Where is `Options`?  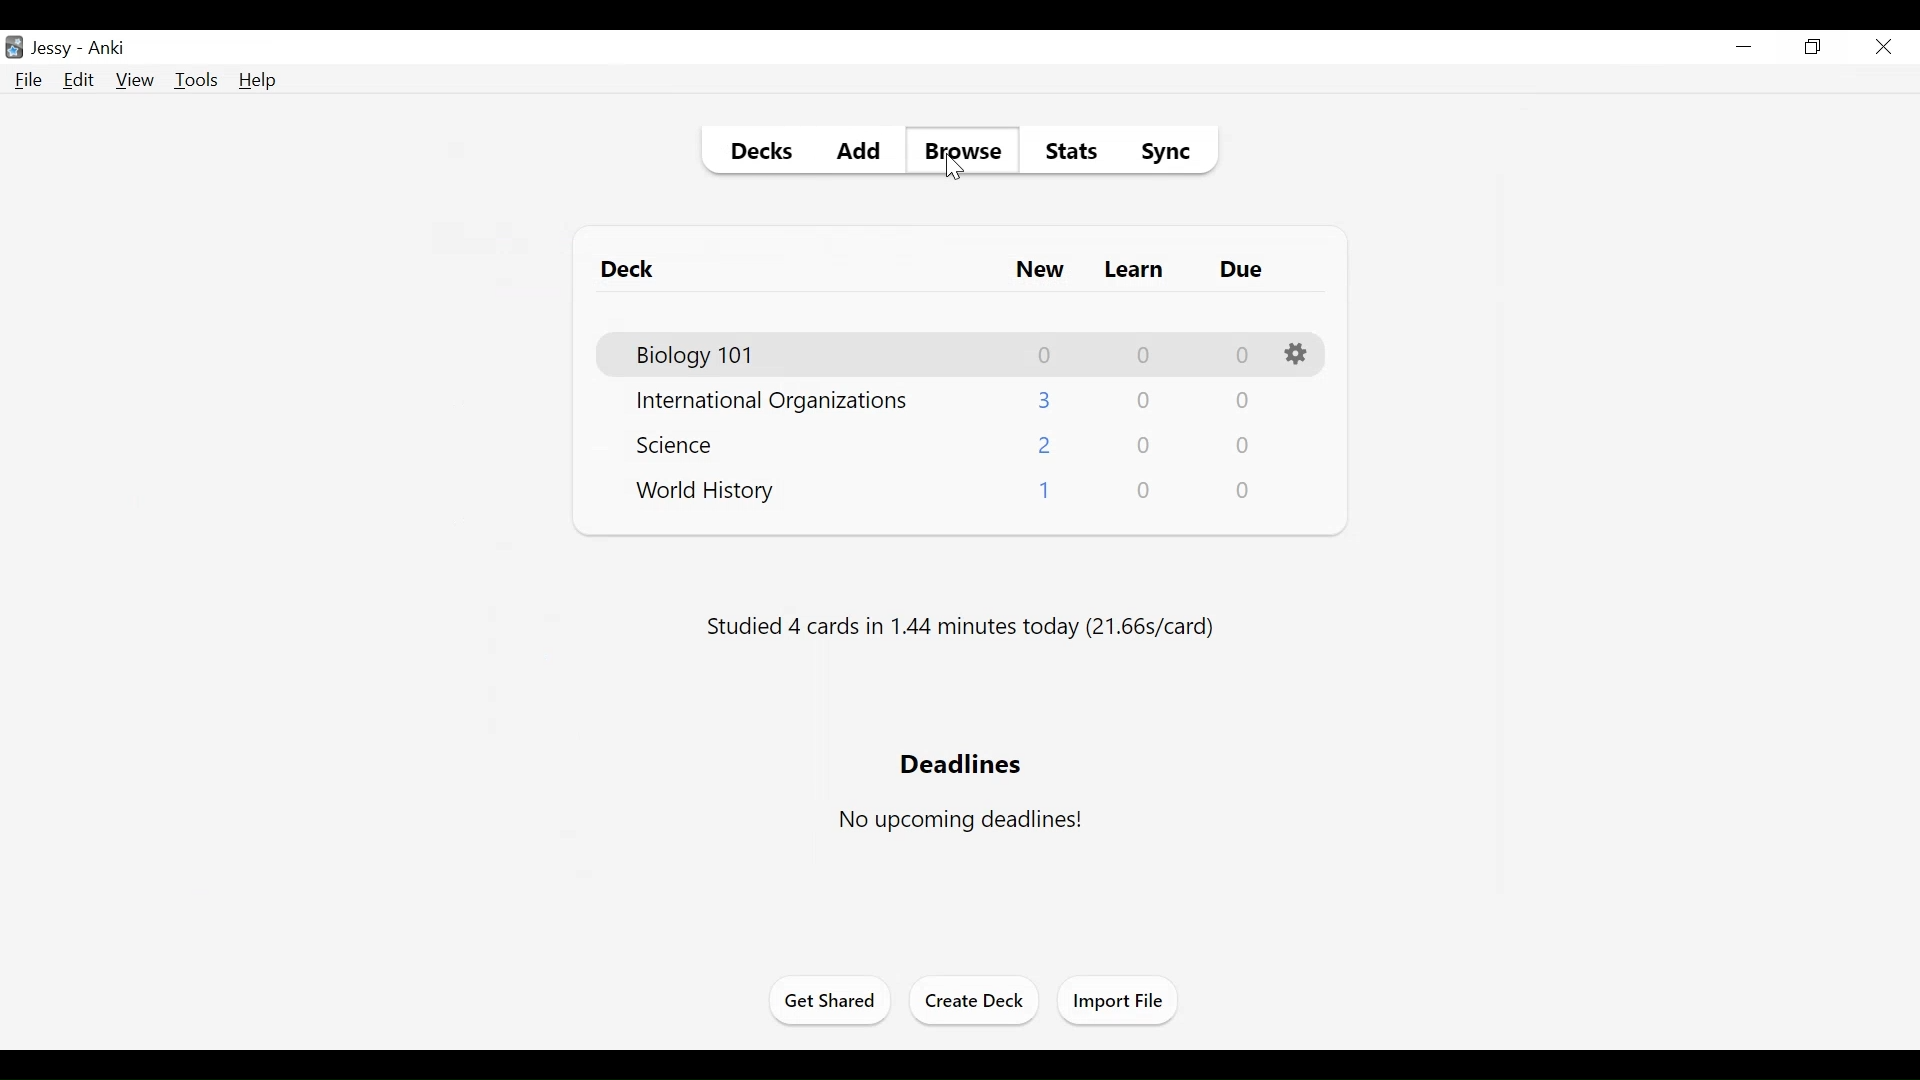 Options is located at coordinates (1297, 354).